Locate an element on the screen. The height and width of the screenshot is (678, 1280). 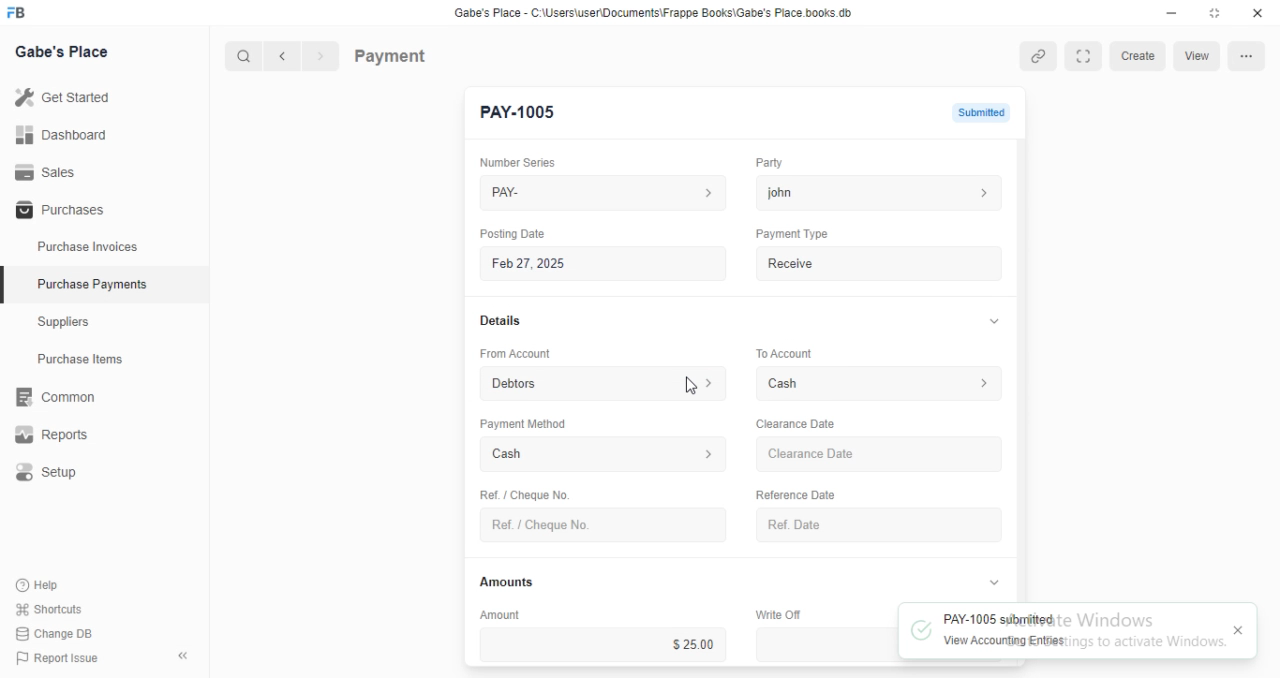
Ret. / Cheque No. is located at coordinates (522, 493).